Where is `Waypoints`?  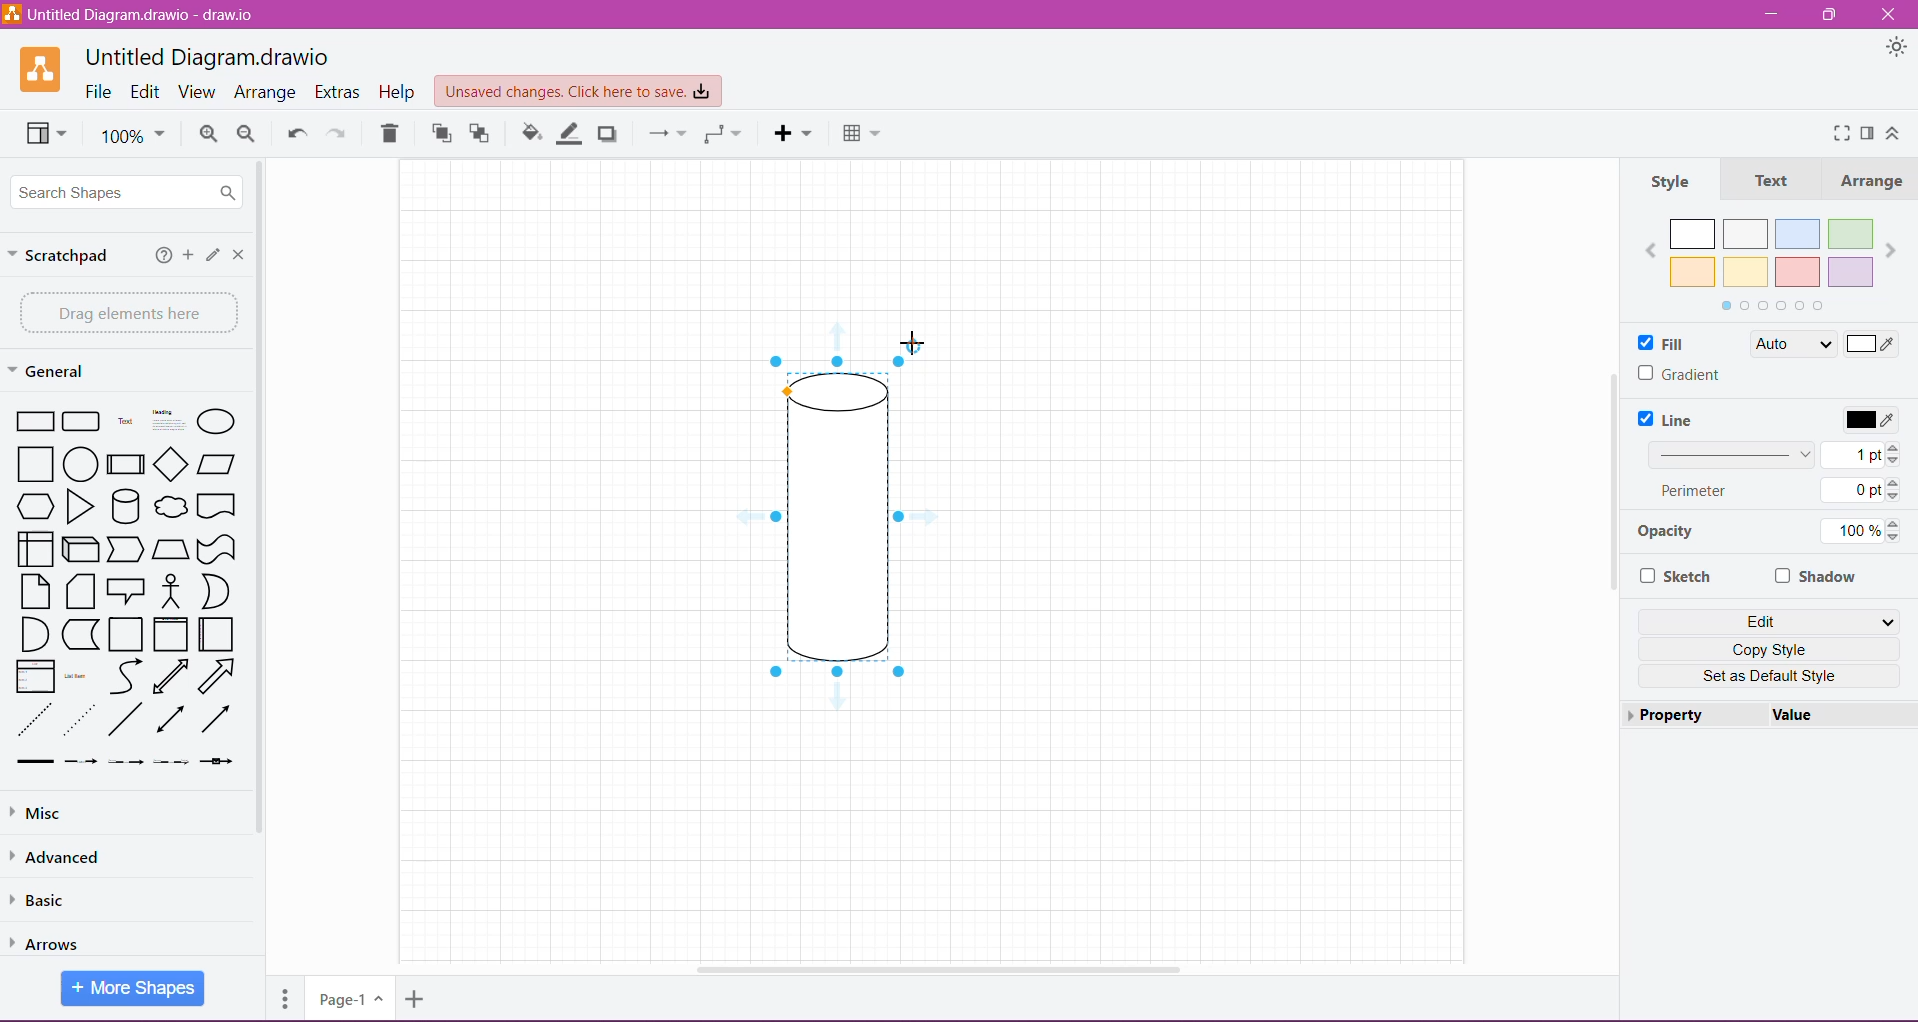
Waypoints is located at coordinates (721, 136).